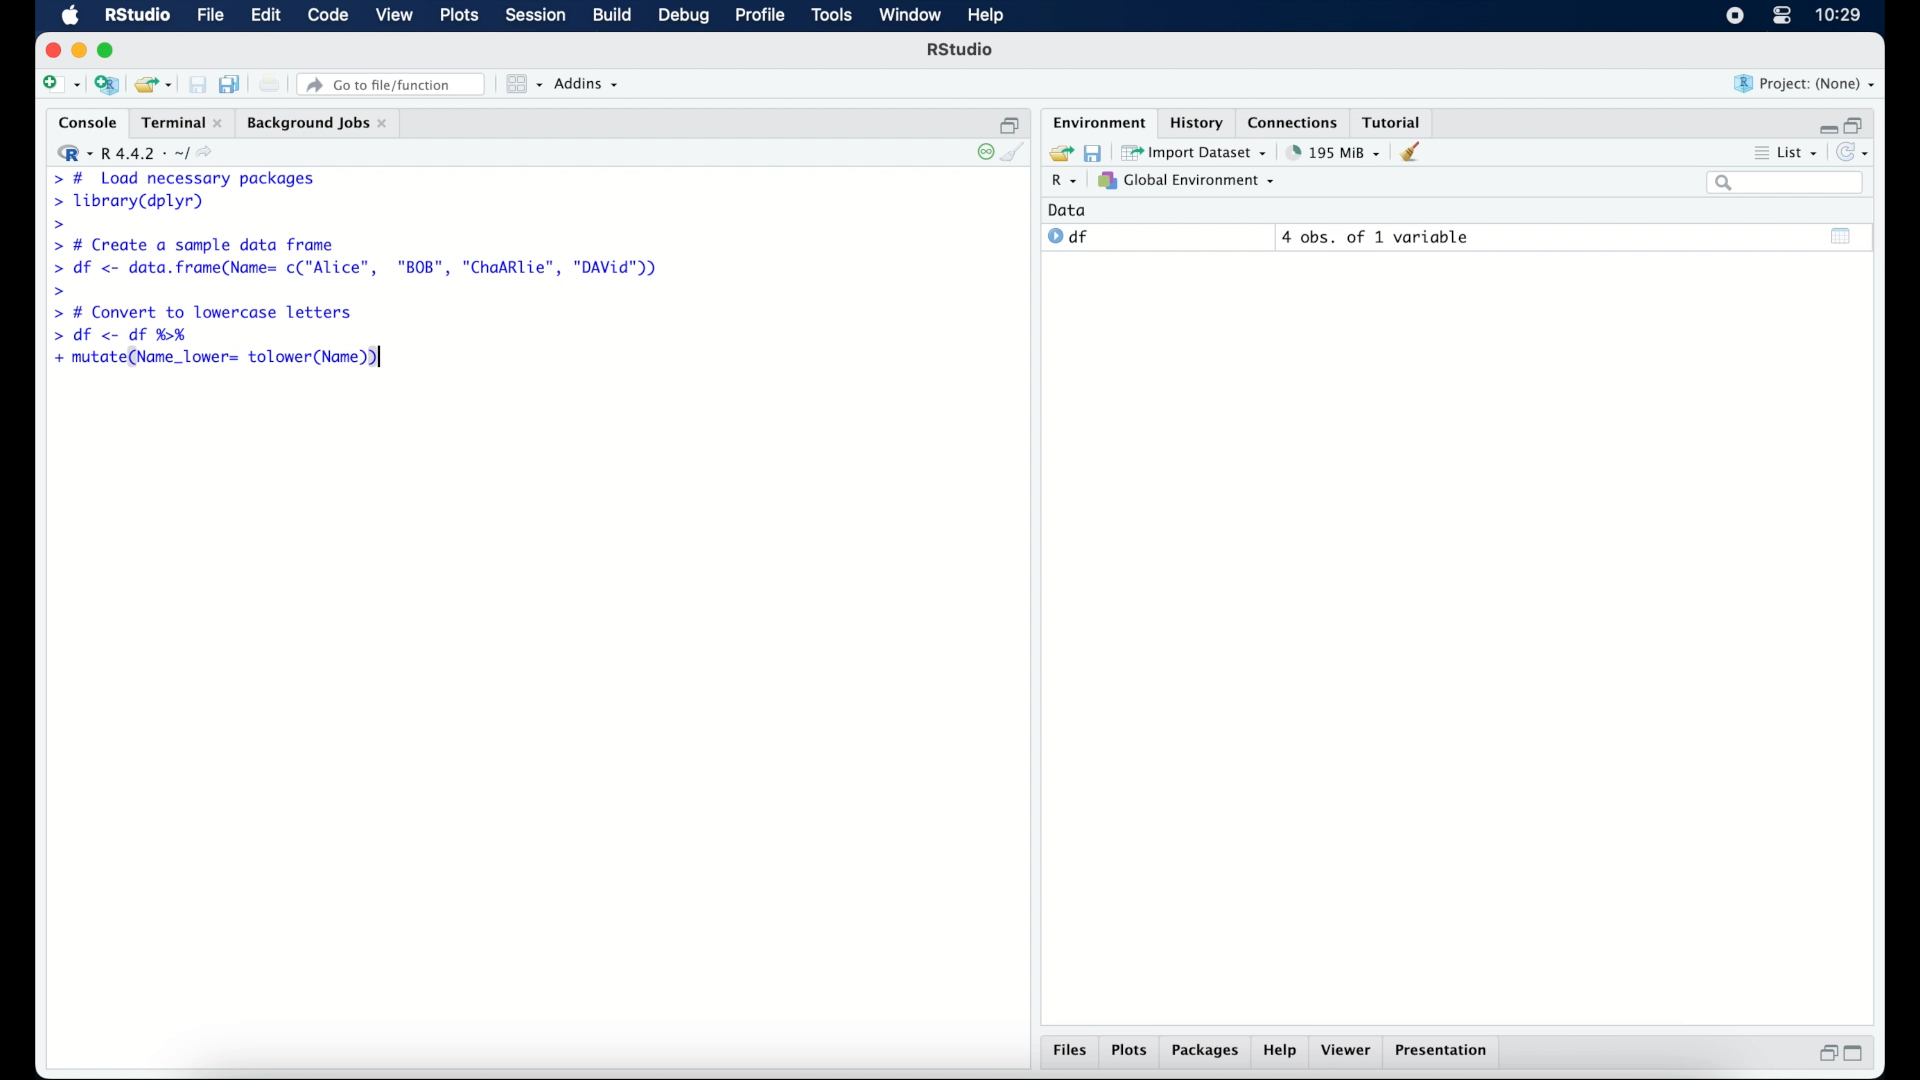 This screenshot has height=1080, width=1920. What do you see at coordinates (140, 154) in the screenshot?
I see `R 4.4.2` at bounding box center [140, 154].